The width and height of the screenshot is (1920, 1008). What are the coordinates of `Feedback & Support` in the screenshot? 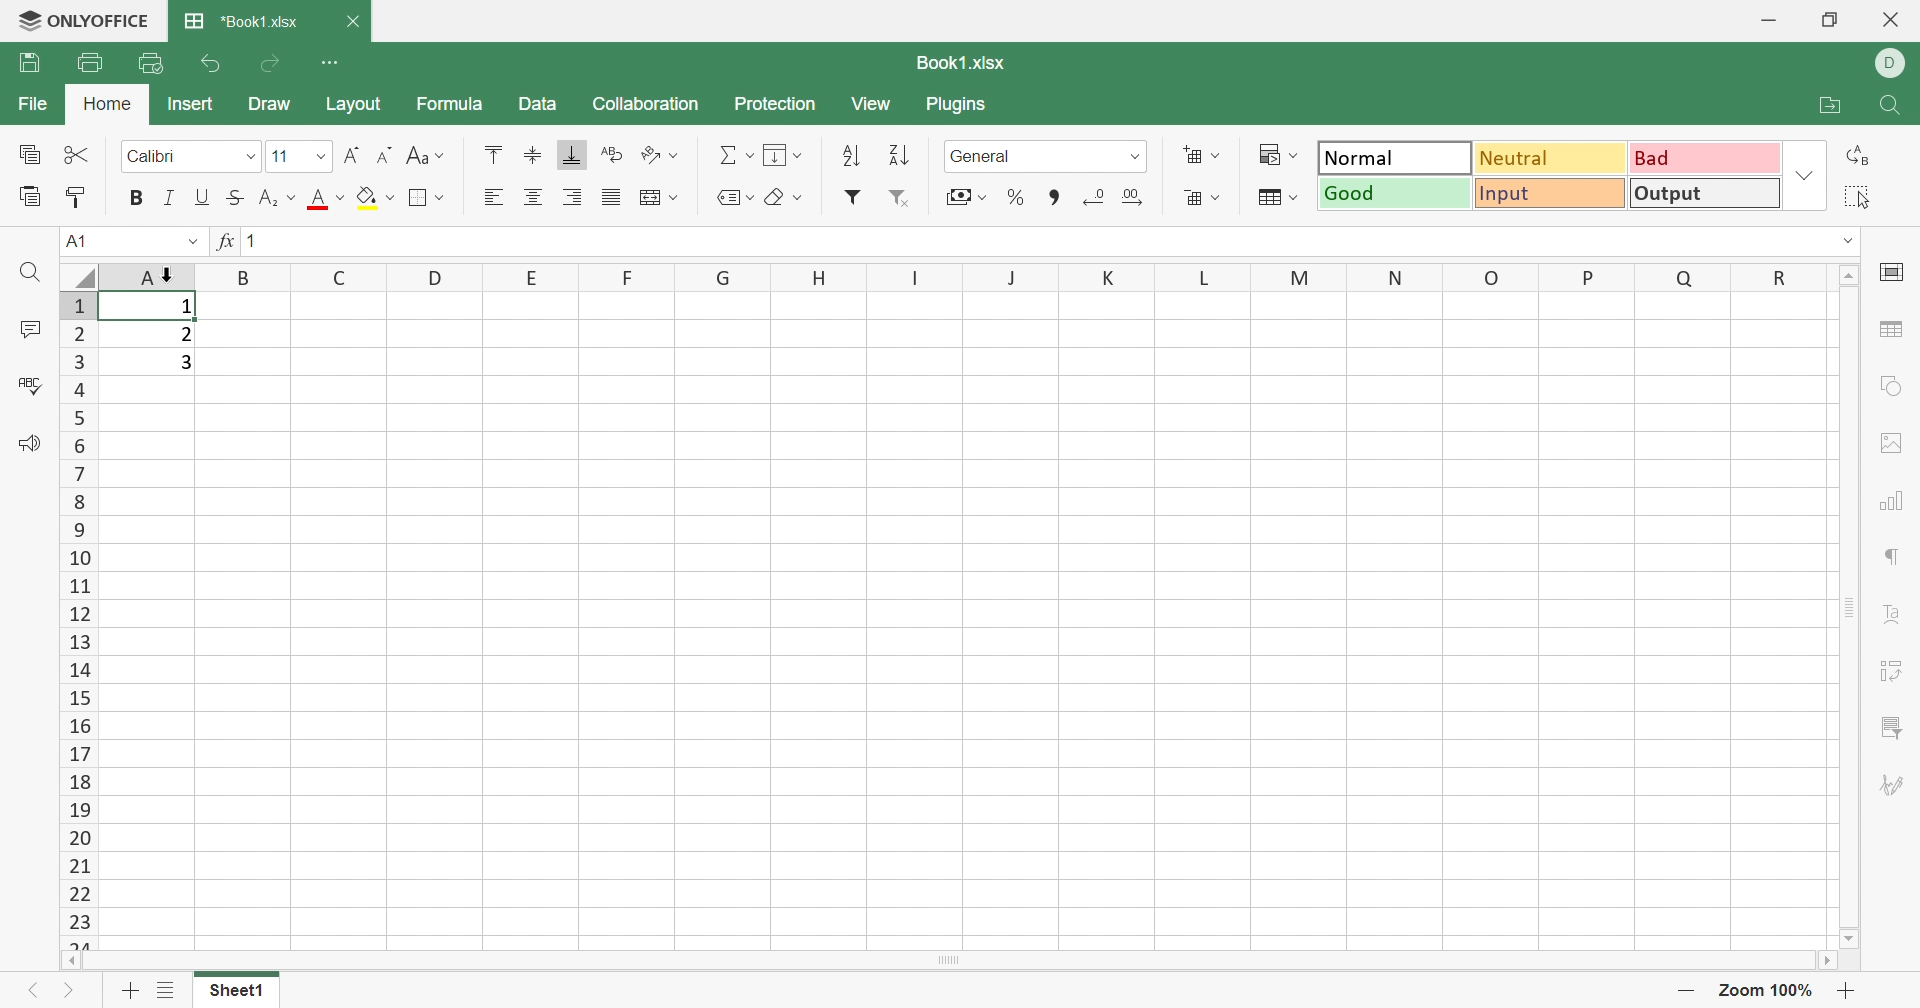 It's located at (29, 443).